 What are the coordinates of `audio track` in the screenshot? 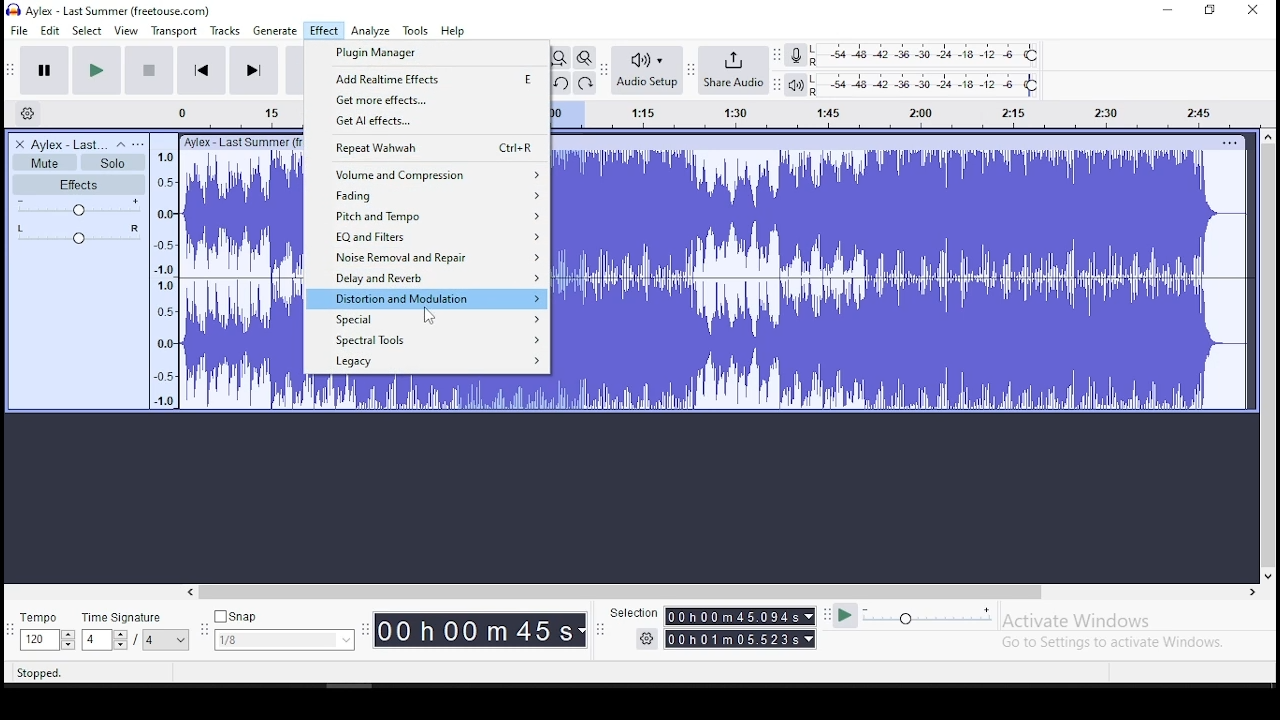 It's located at (426, 391).